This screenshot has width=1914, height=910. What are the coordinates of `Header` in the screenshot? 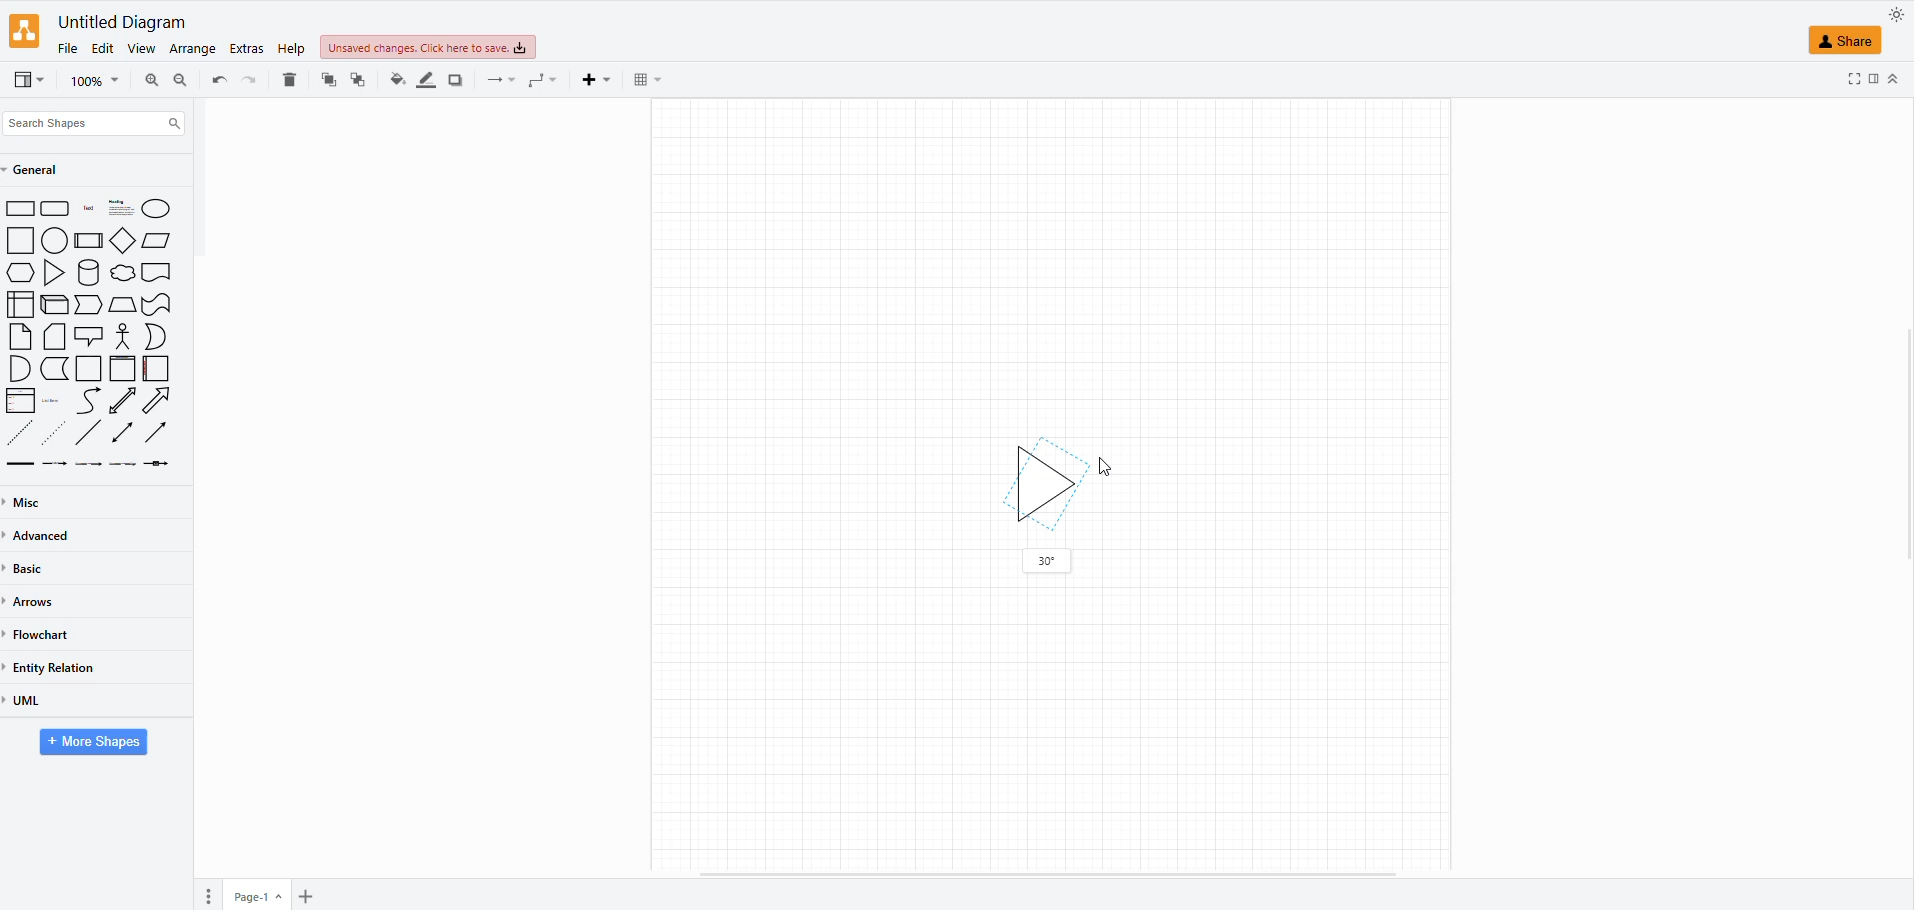 It's located at (123, 369).